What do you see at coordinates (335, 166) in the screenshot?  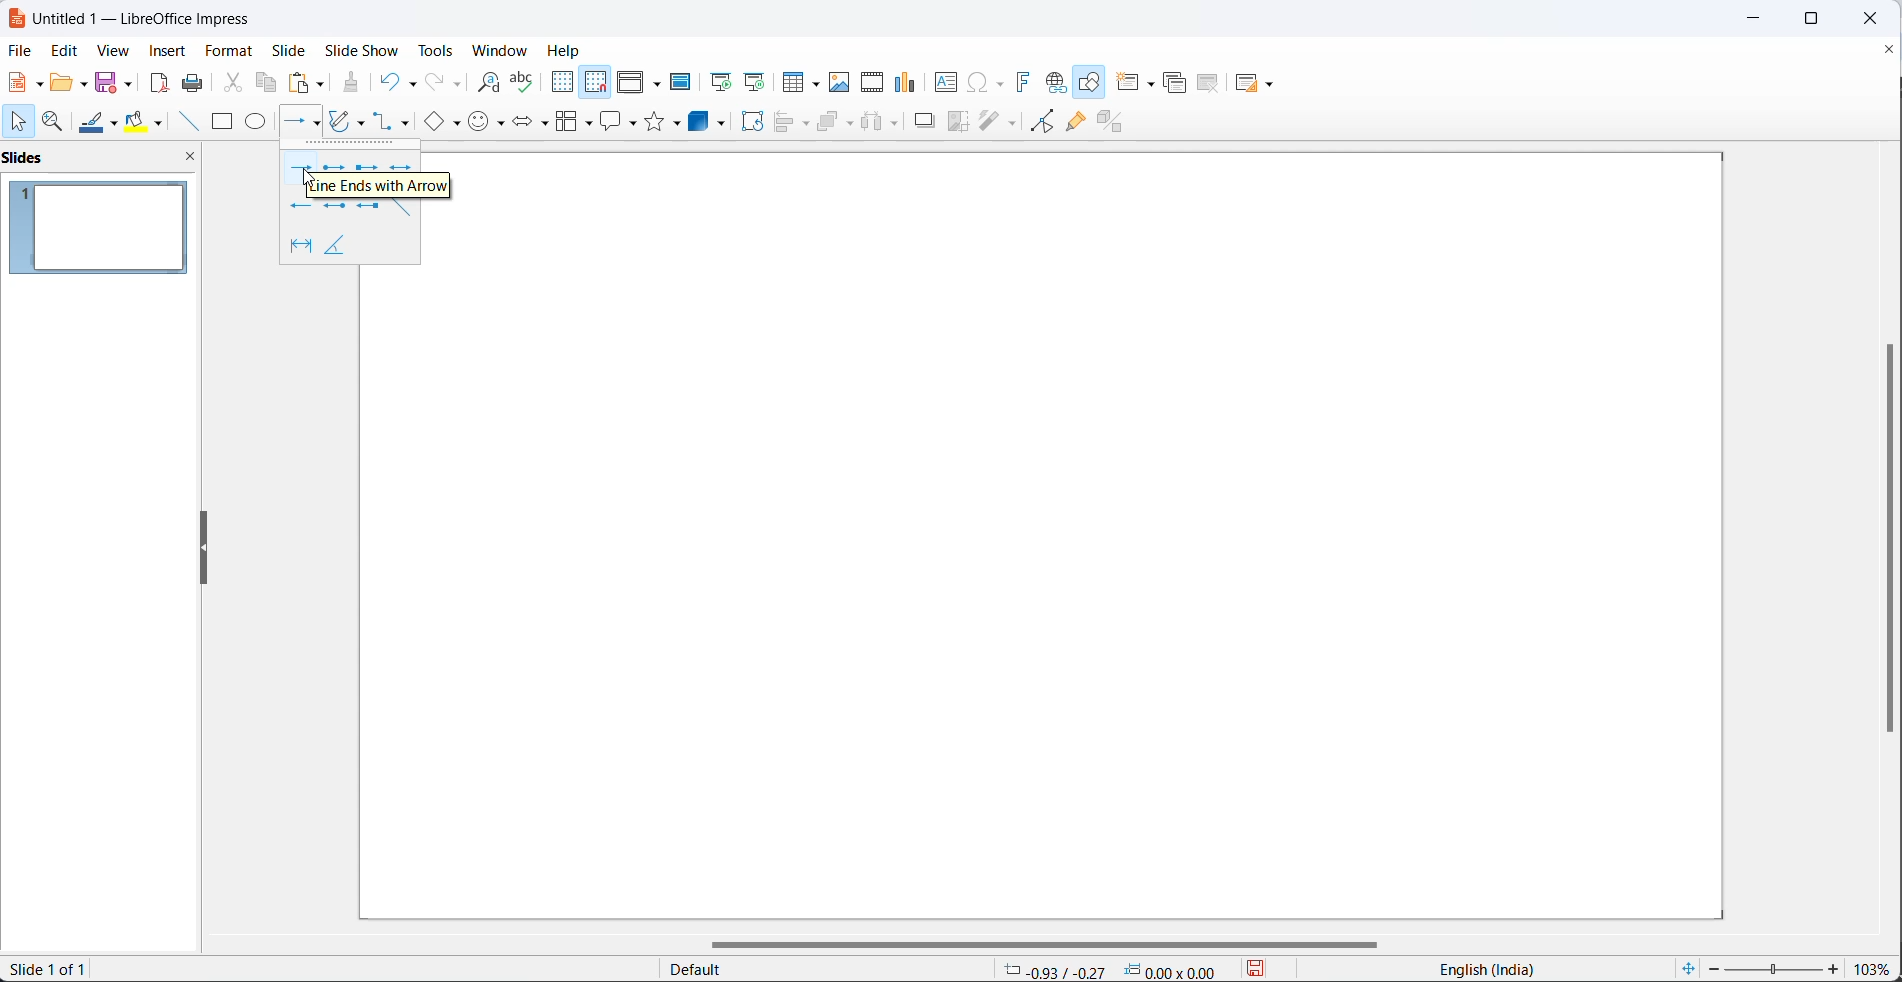 I see `arrow pointing right with circular tail` at bounding box center [335, 166].